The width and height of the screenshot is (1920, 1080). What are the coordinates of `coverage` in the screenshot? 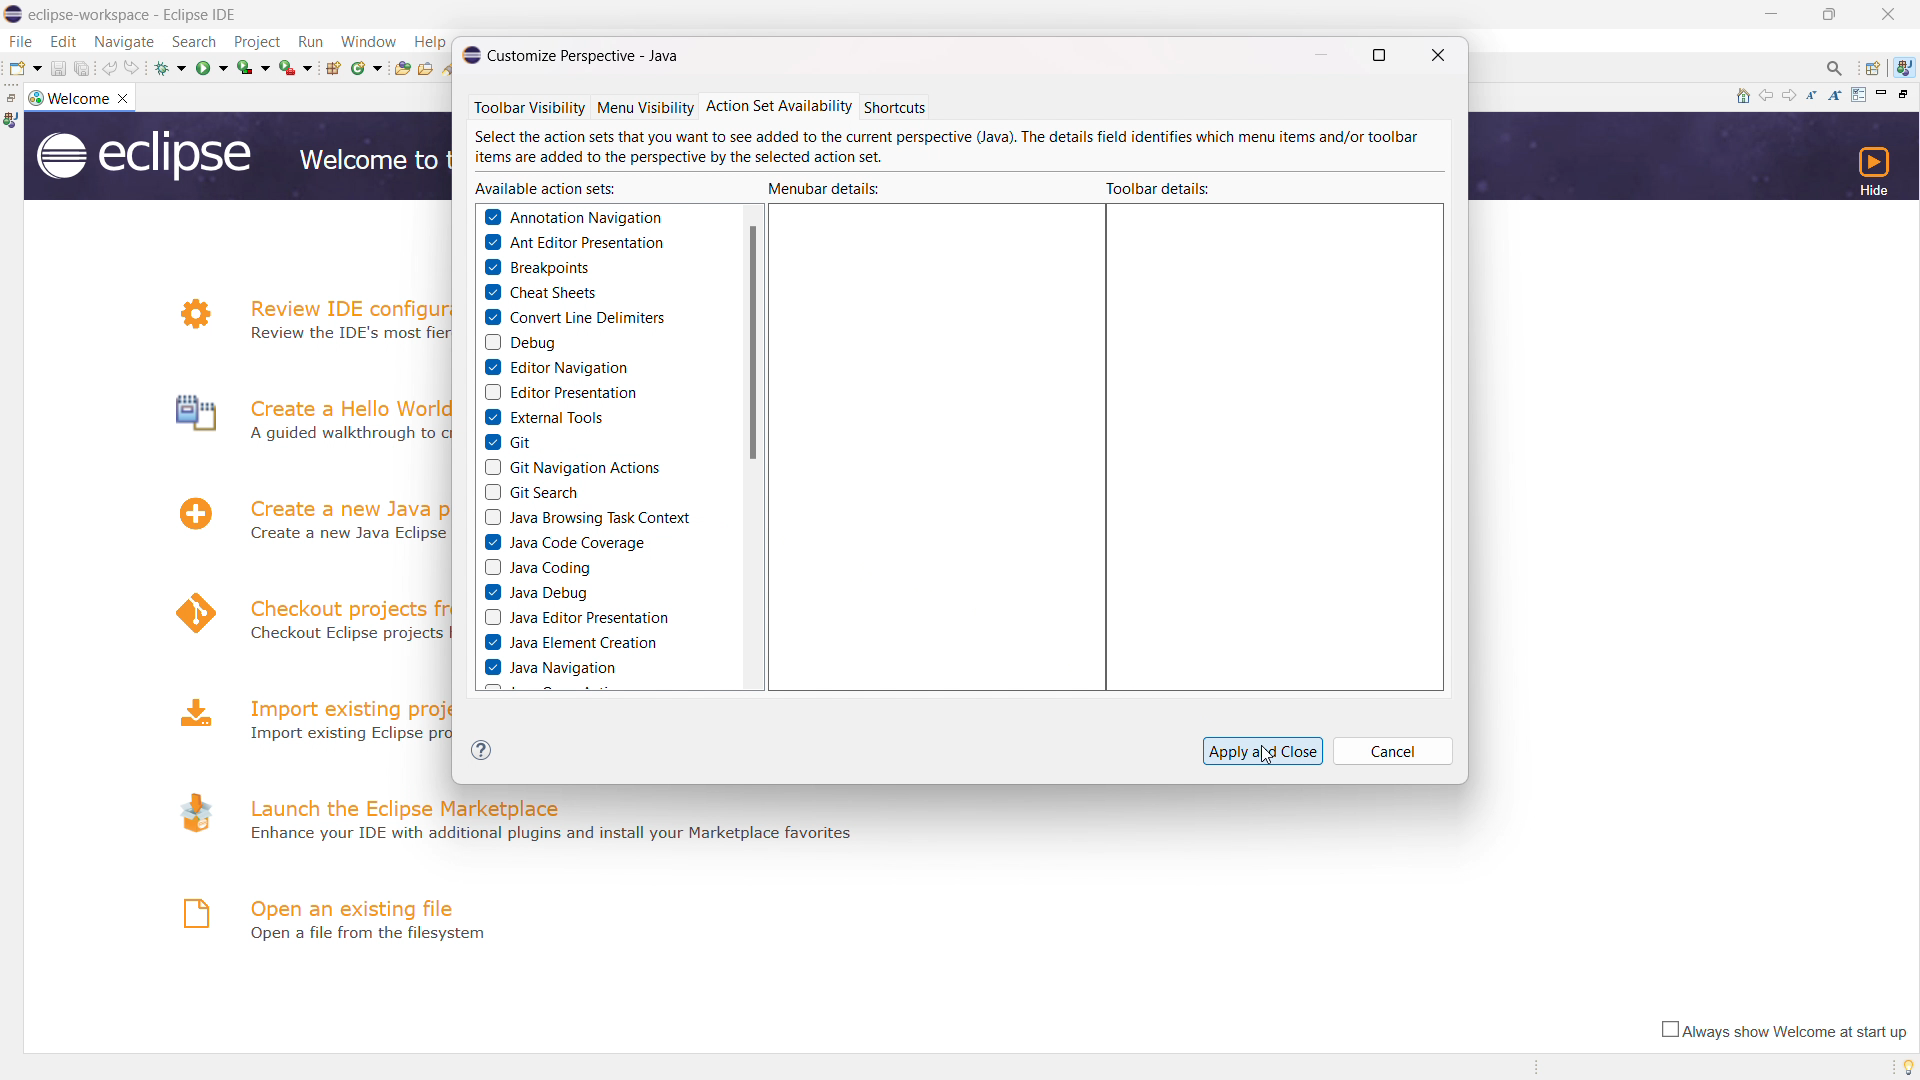 It's located at (253, 67).